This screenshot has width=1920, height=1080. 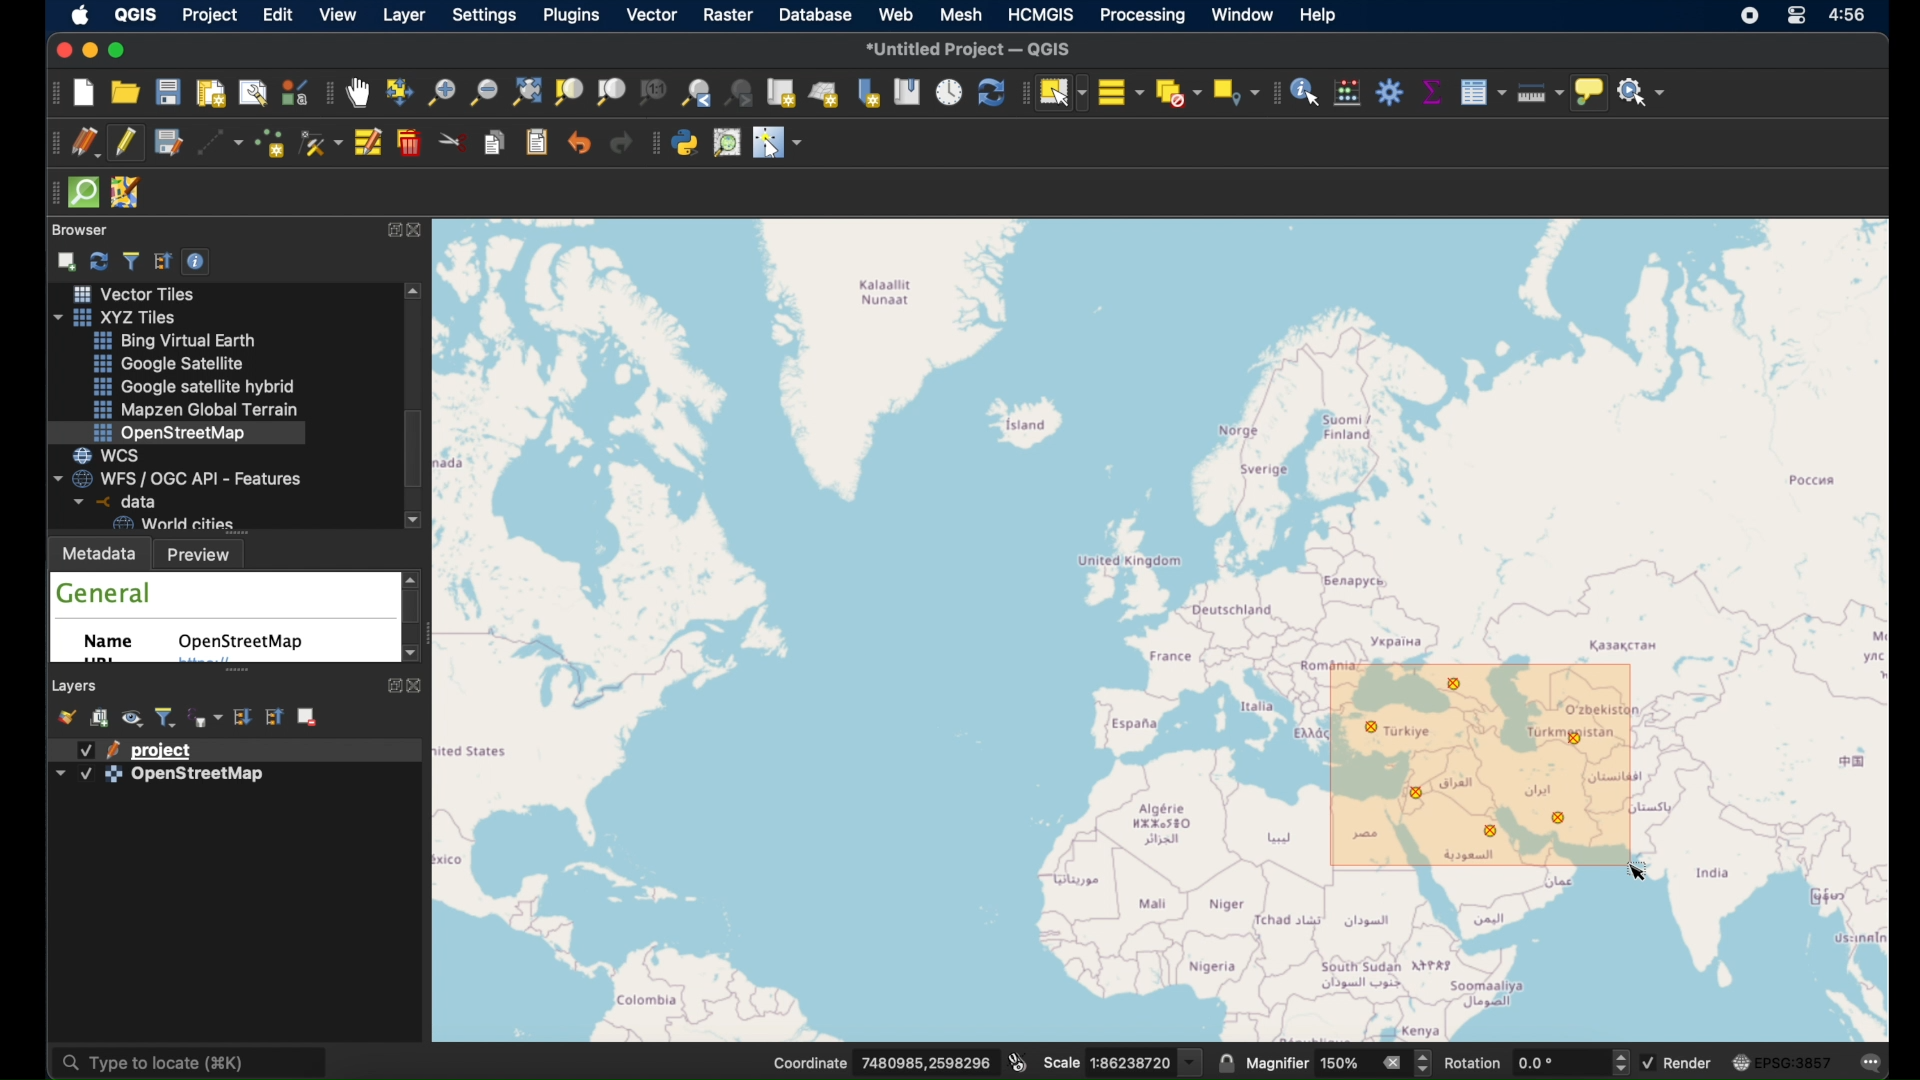 I want to click on zoom next, so click(x=741, y=94).